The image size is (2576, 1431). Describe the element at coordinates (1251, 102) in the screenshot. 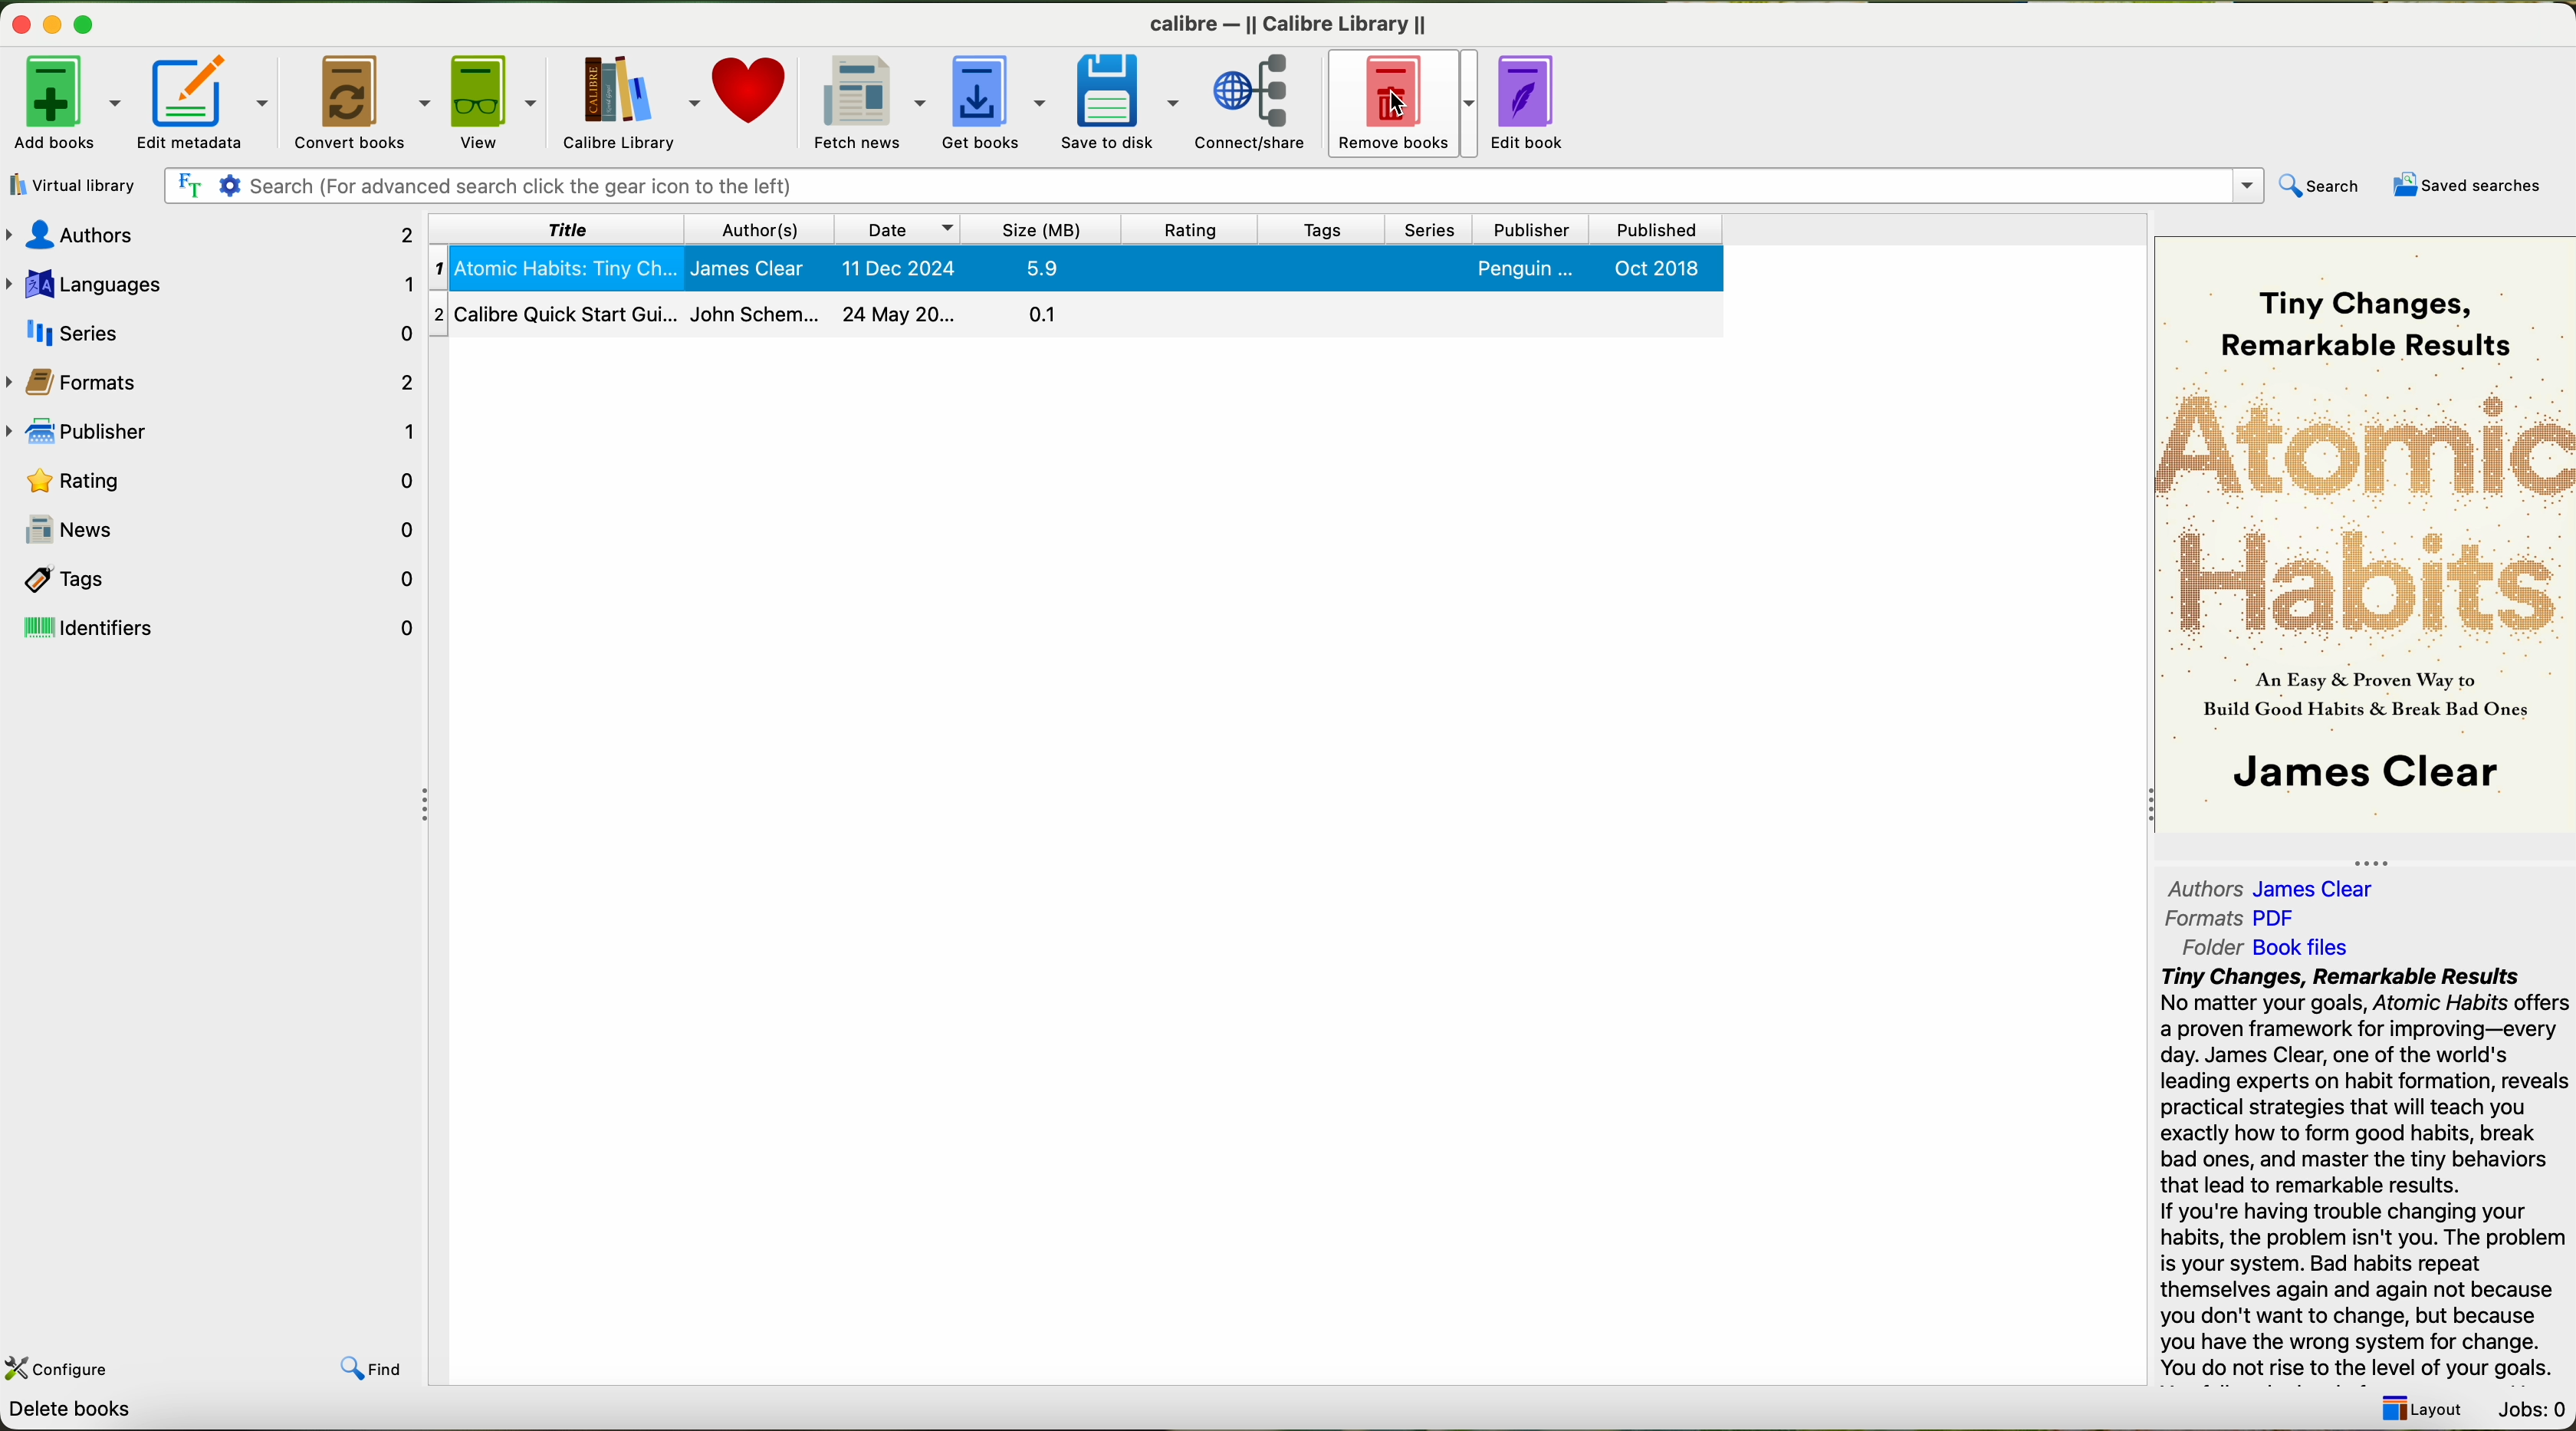

I see `connect/share` at that location.